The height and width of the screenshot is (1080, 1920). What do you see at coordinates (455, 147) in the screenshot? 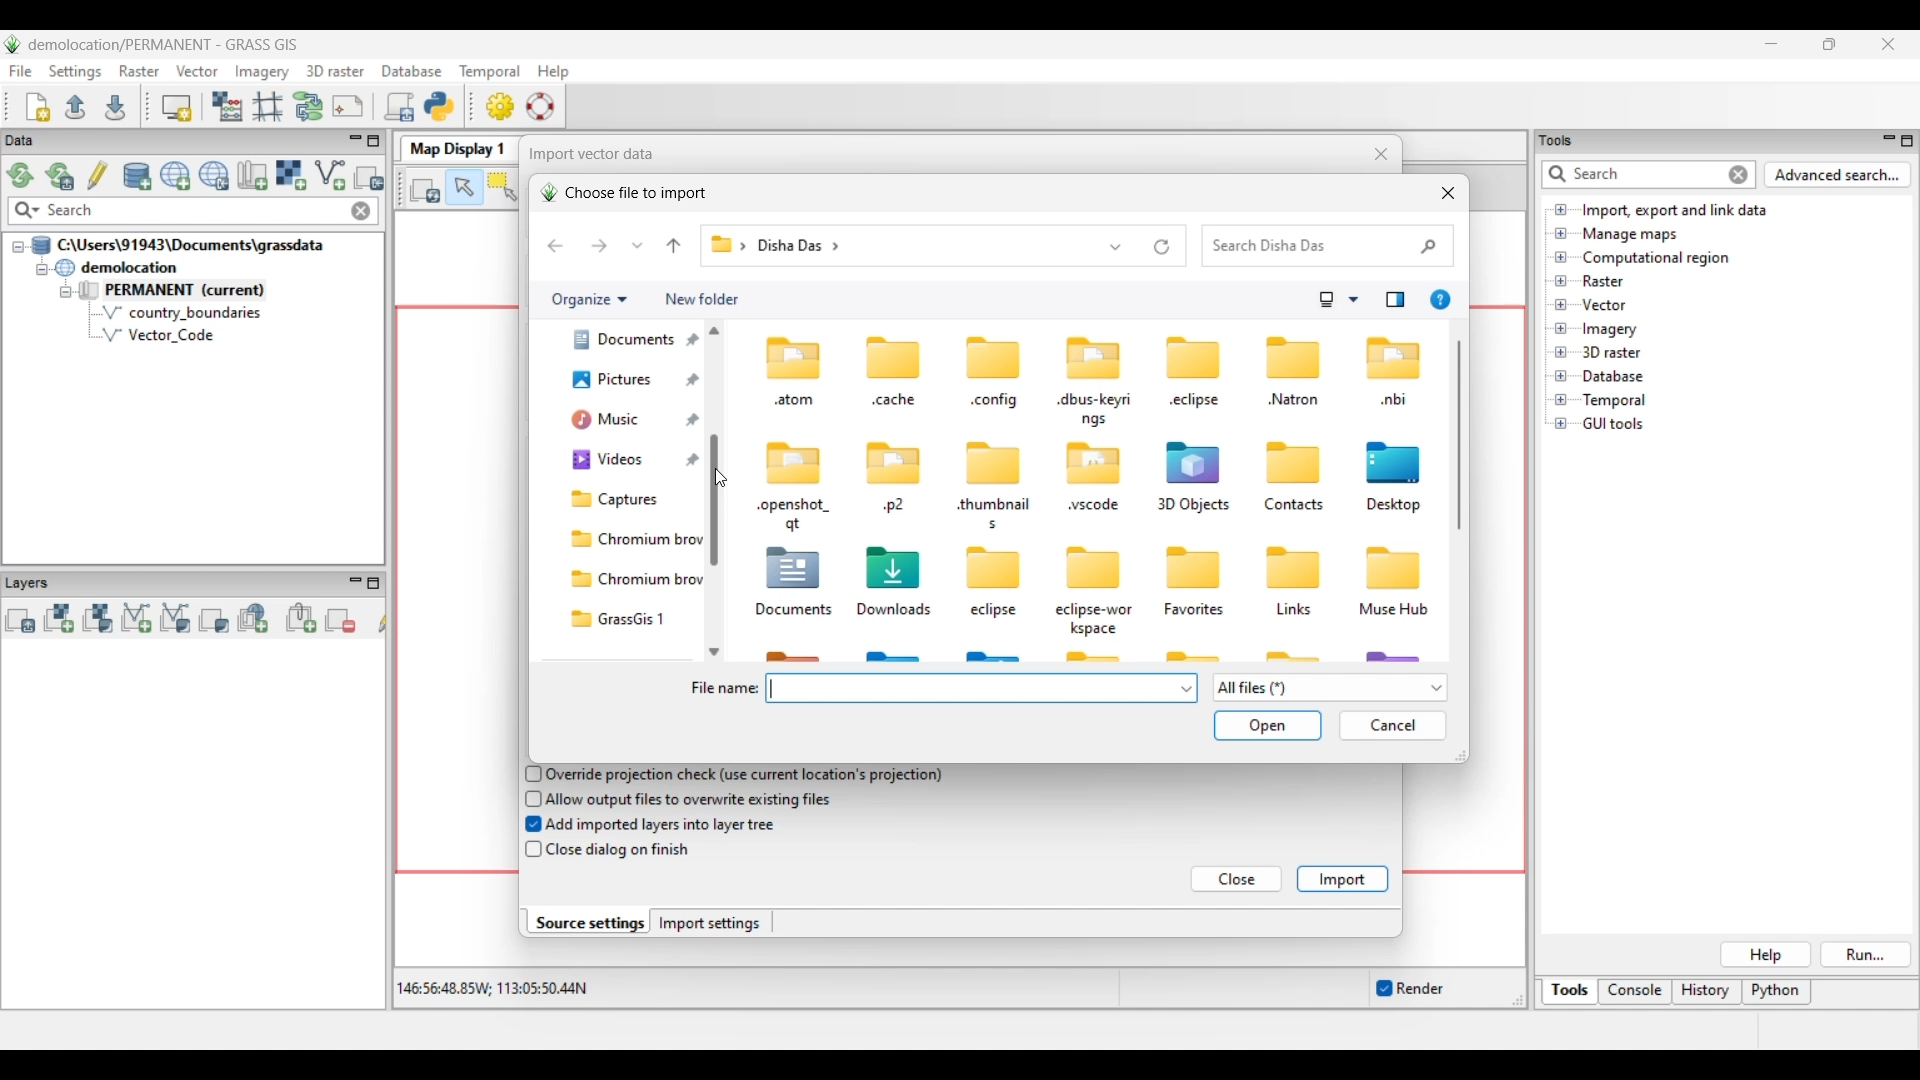
I see `Map Display 1 tab` at bounding box center [455, 147].